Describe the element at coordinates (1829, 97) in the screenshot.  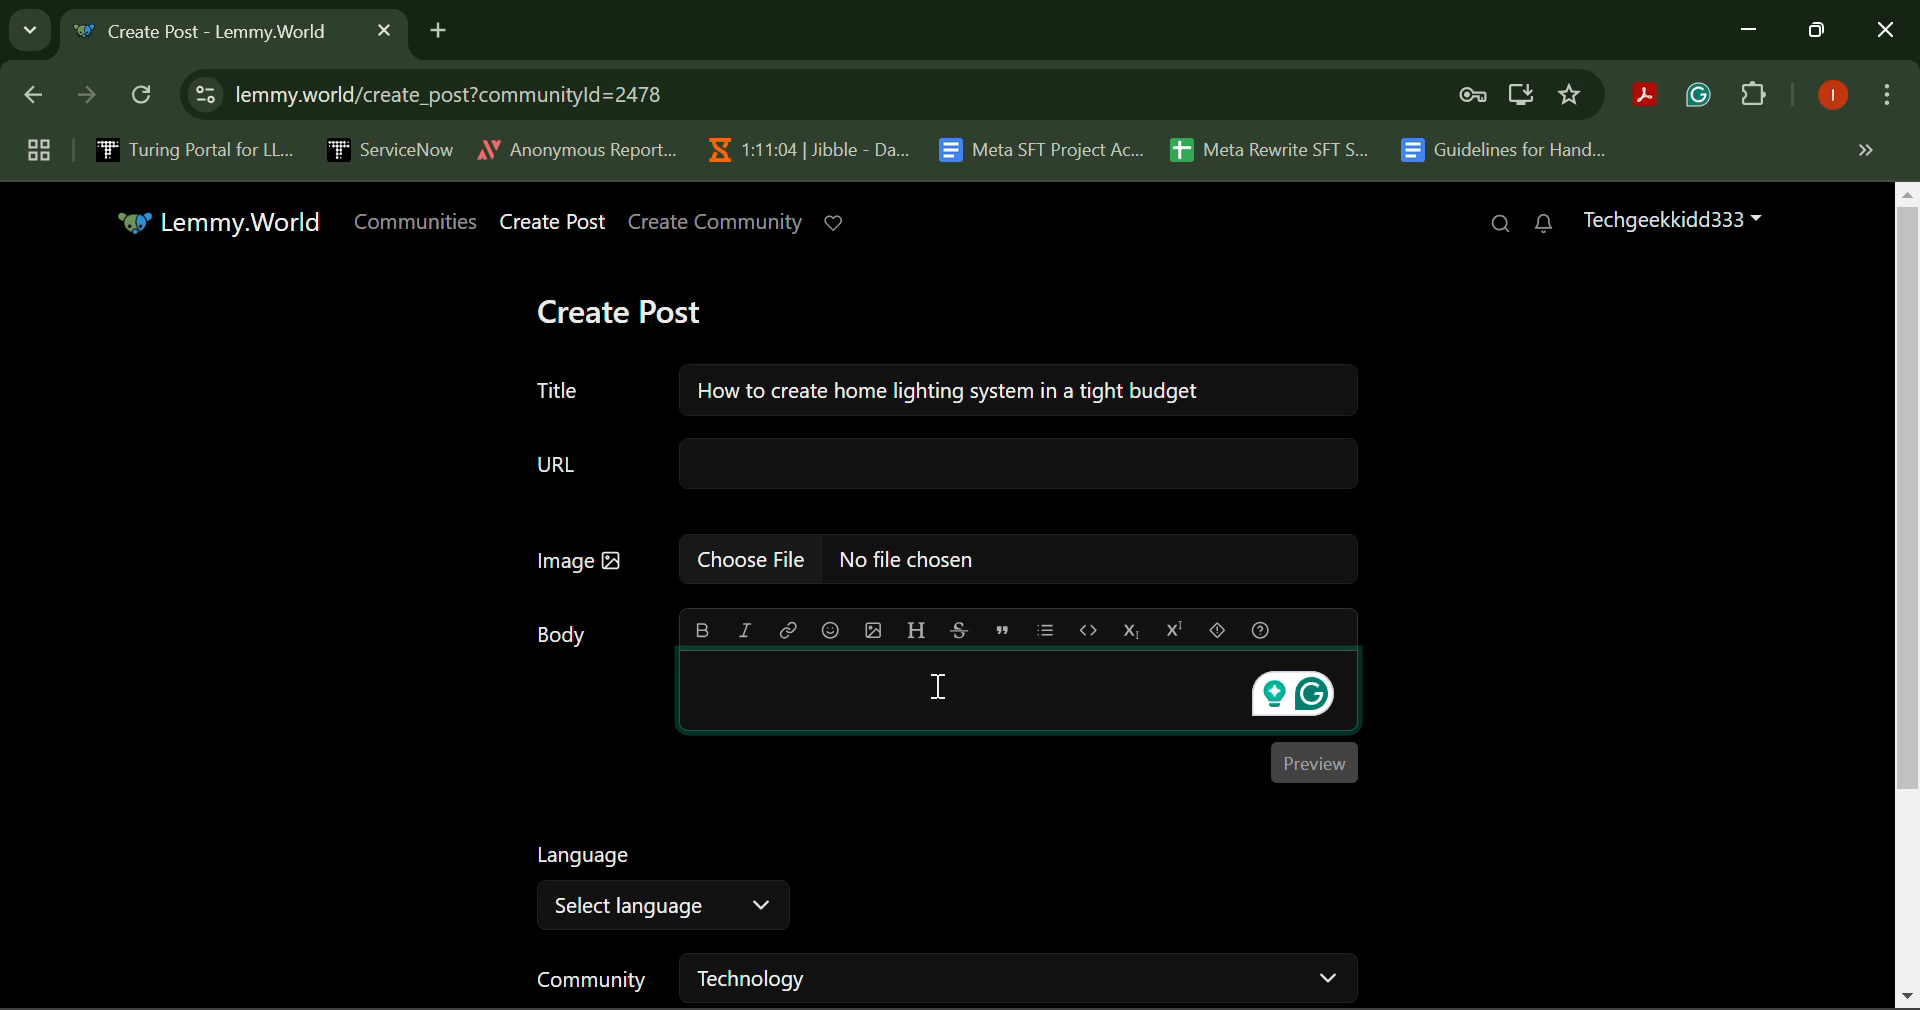
I see `Logged In User` at that location.